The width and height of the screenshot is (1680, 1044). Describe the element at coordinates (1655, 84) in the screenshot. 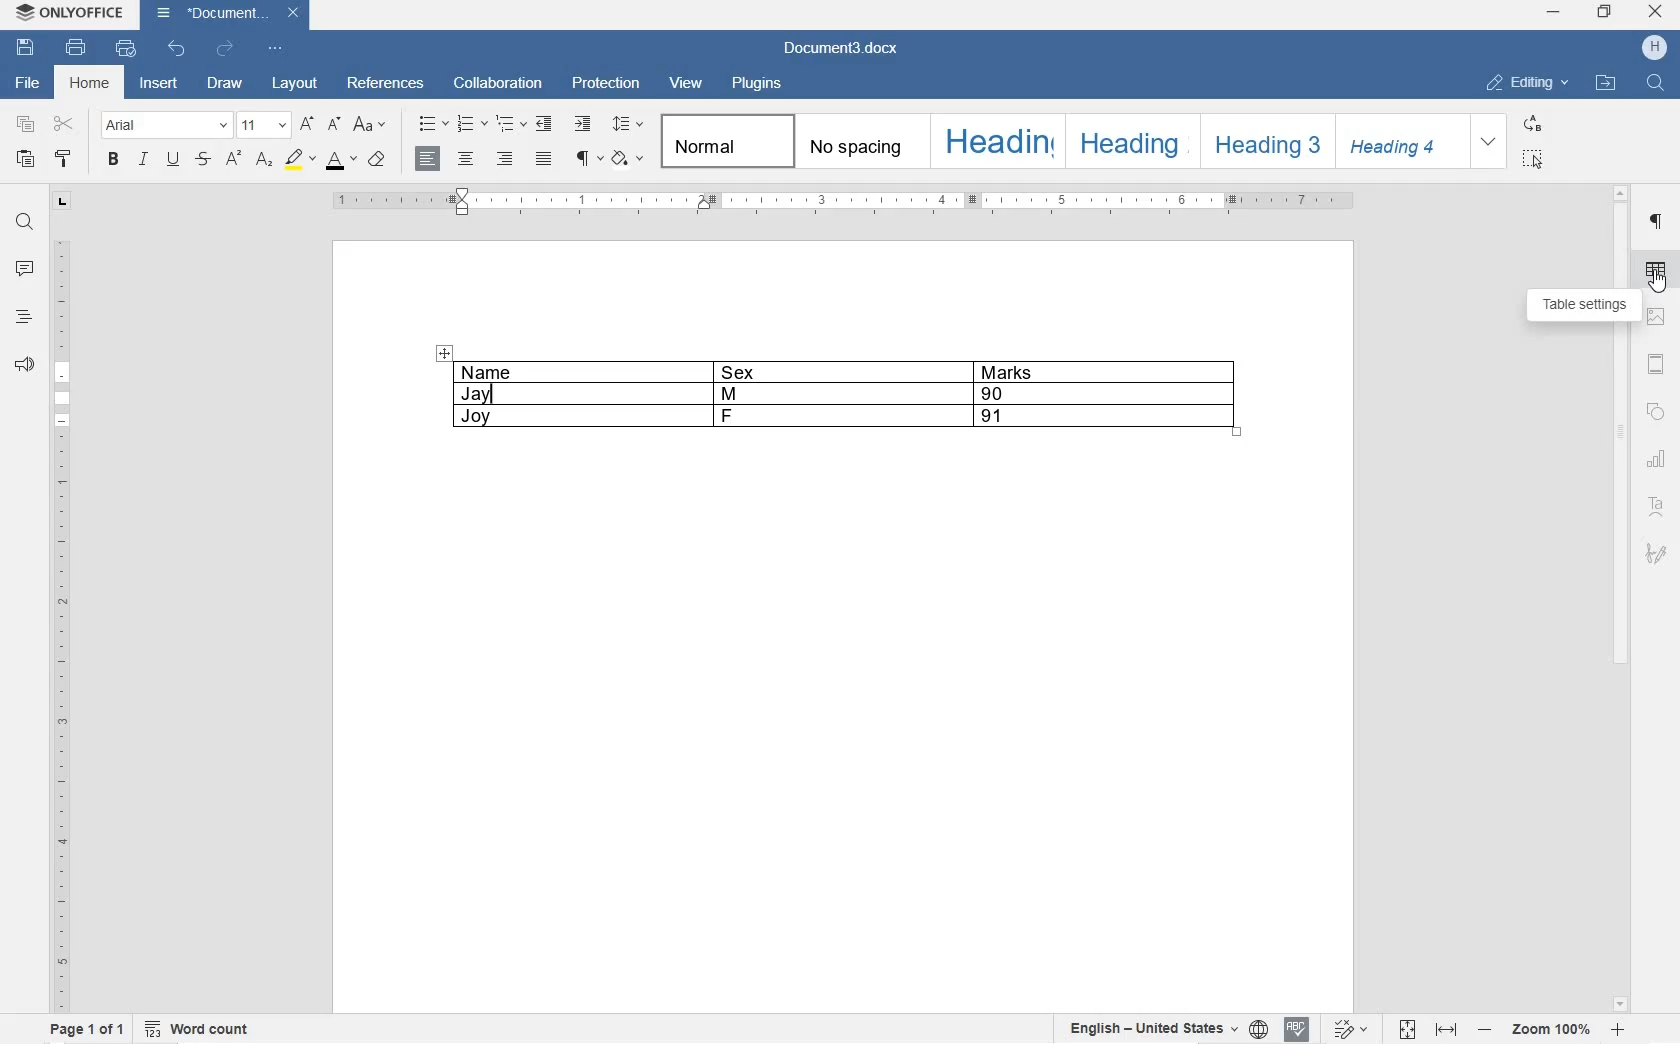

I see `FIND` at that location.